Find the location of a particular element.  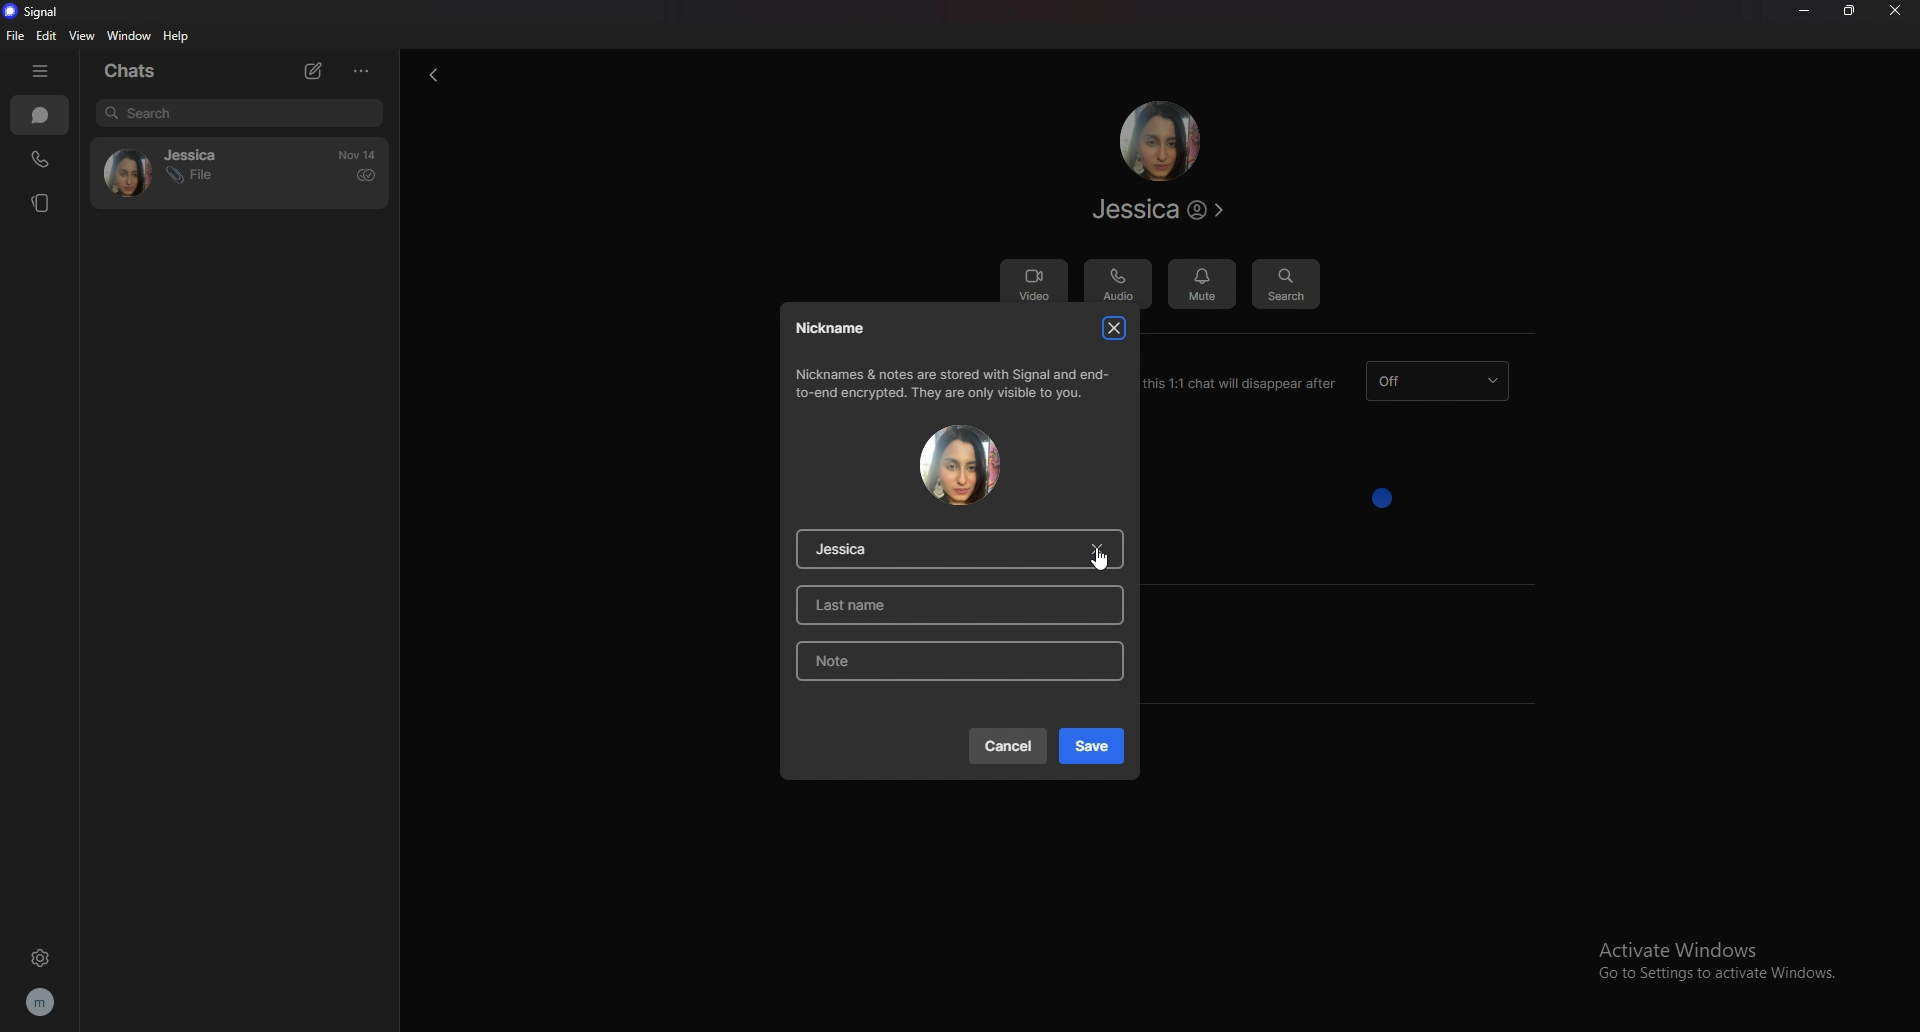

chats is located at coordinates (135, 72).